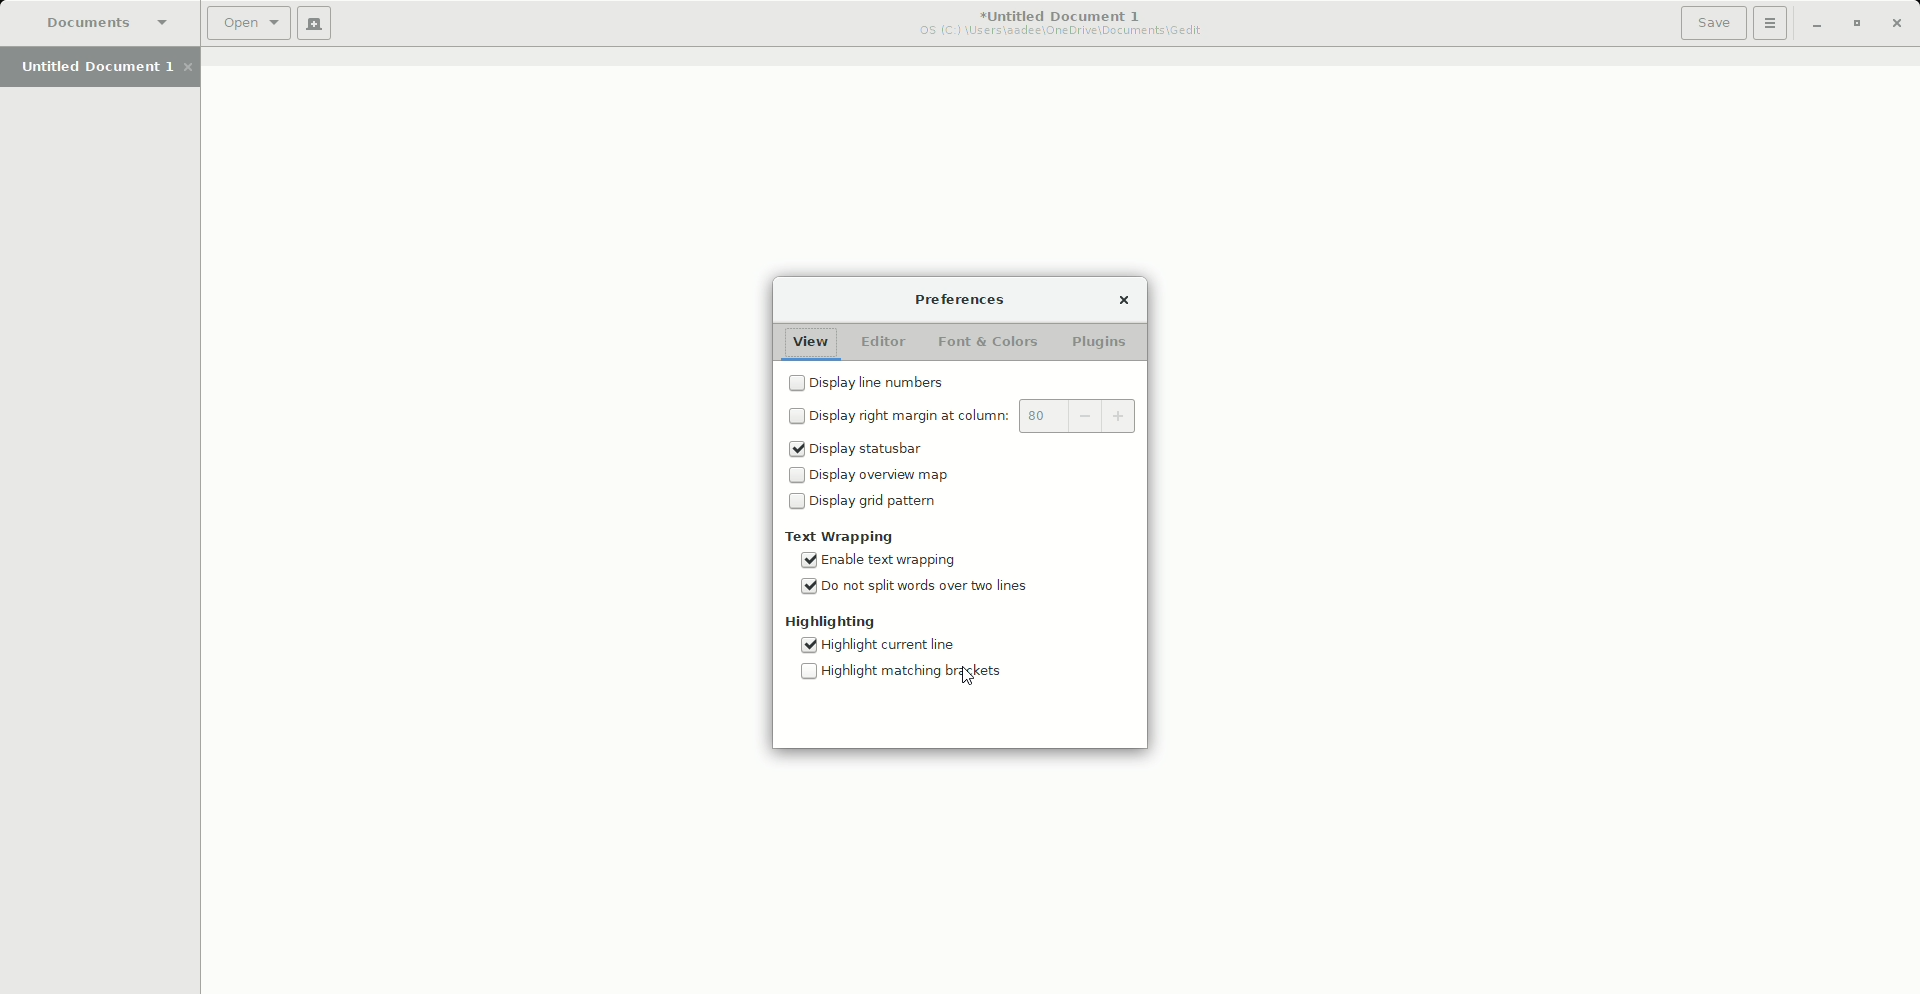  What do you see at coordinates (1855, 23) in the screenshot?
I see `Restore` at bounding box center [1855, 23].